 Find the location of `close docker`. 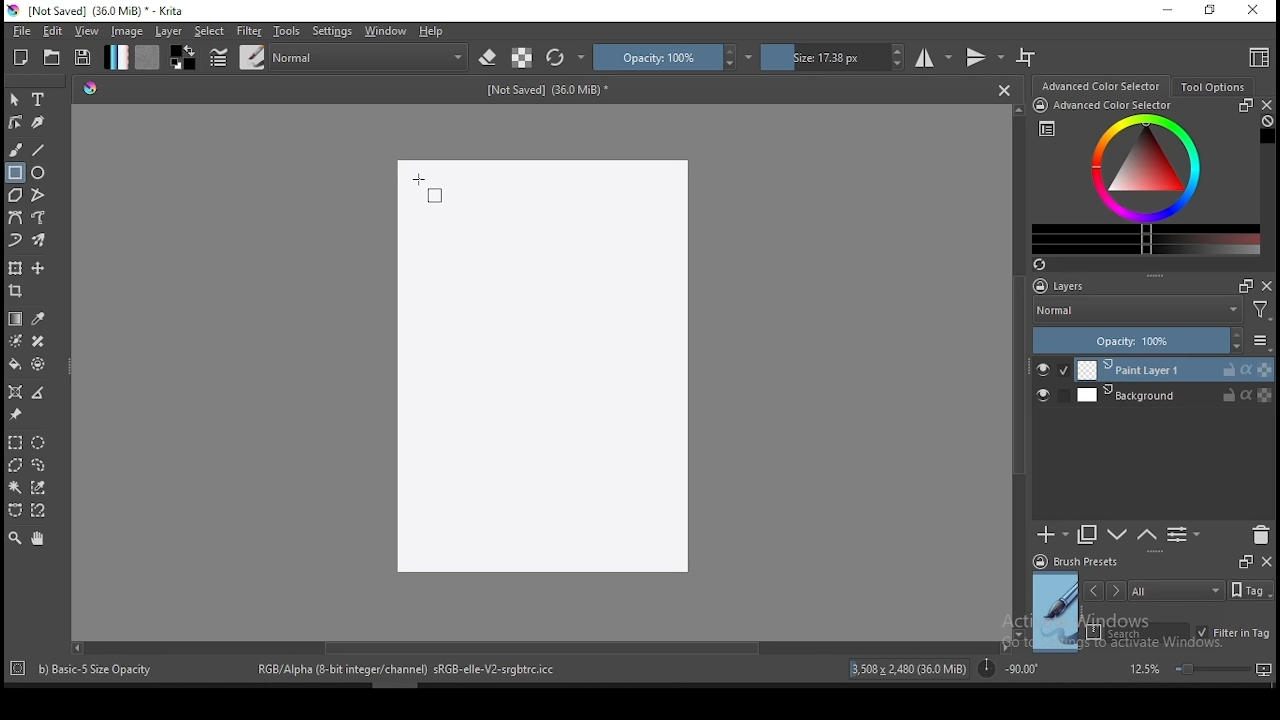

close docker is located at coordinates (1266, 560).